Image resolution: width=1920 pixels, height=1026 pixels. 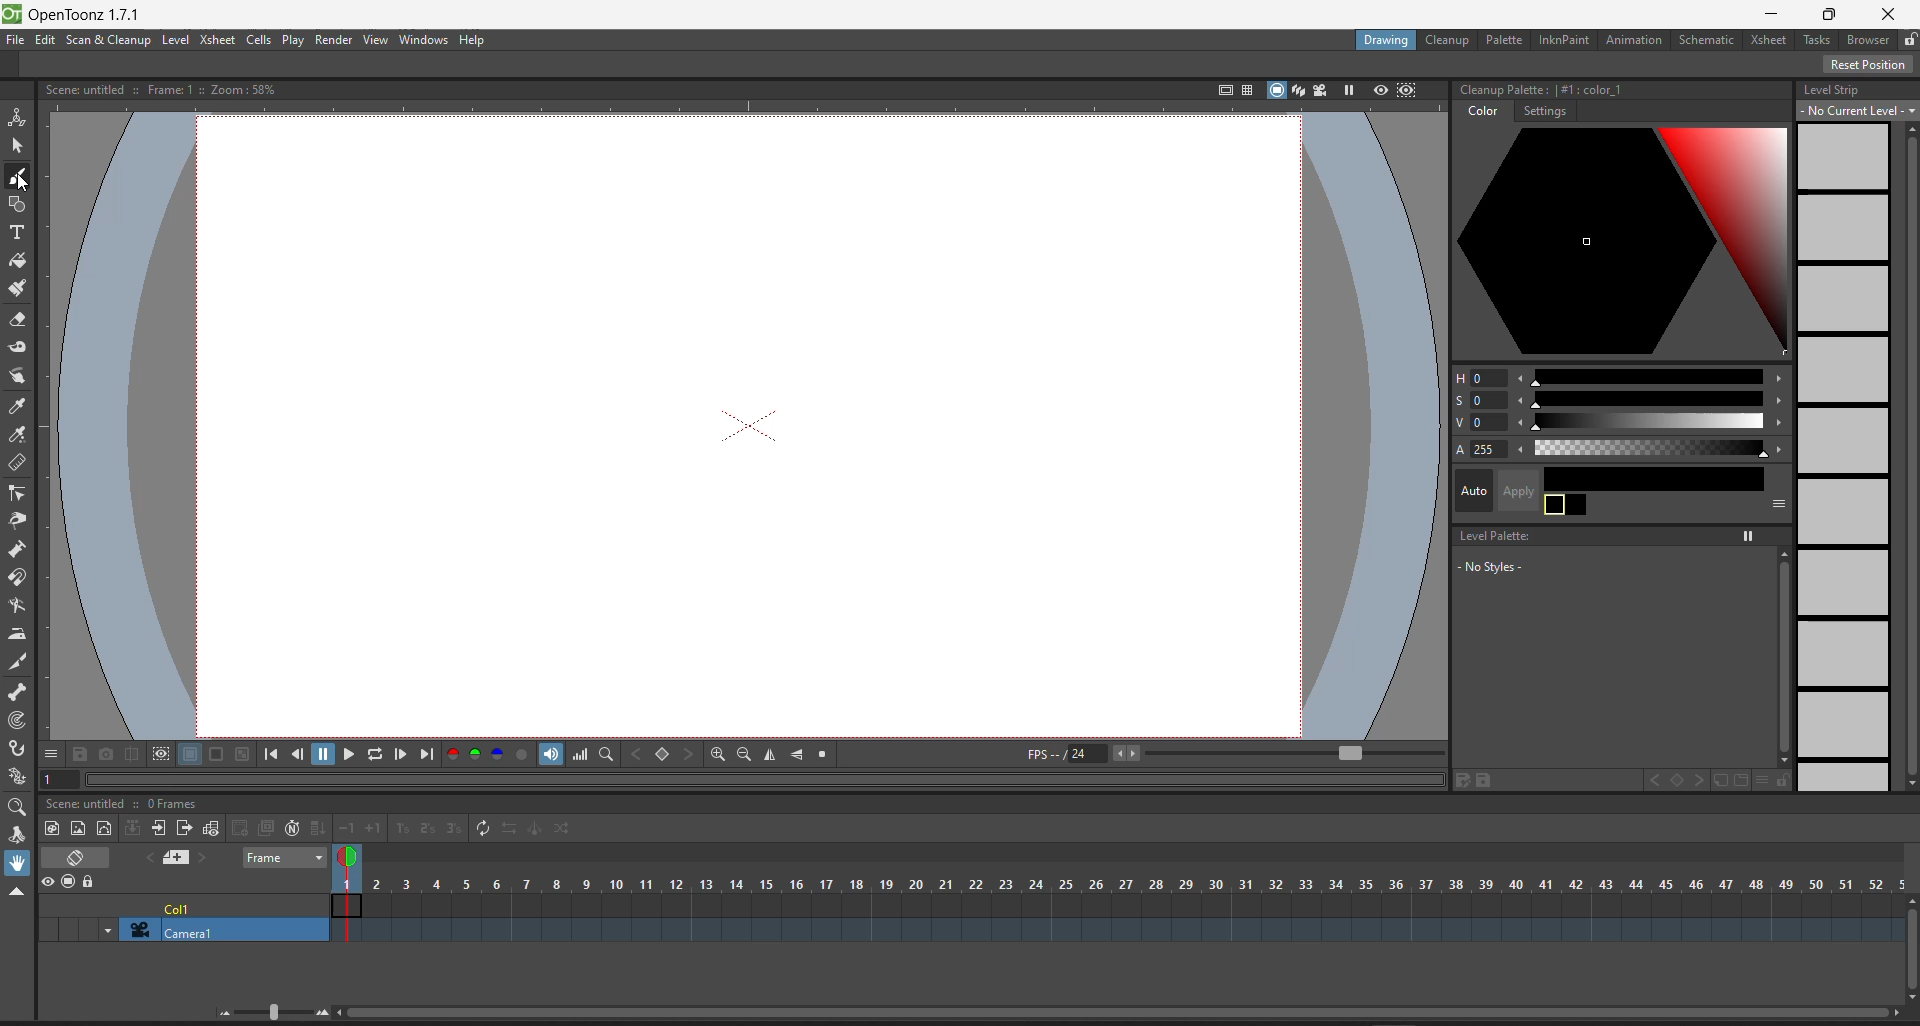 What do you see at coordinates (1648, 446) in the screenshot?
I see `slider` at bounding box center [1648, 446].